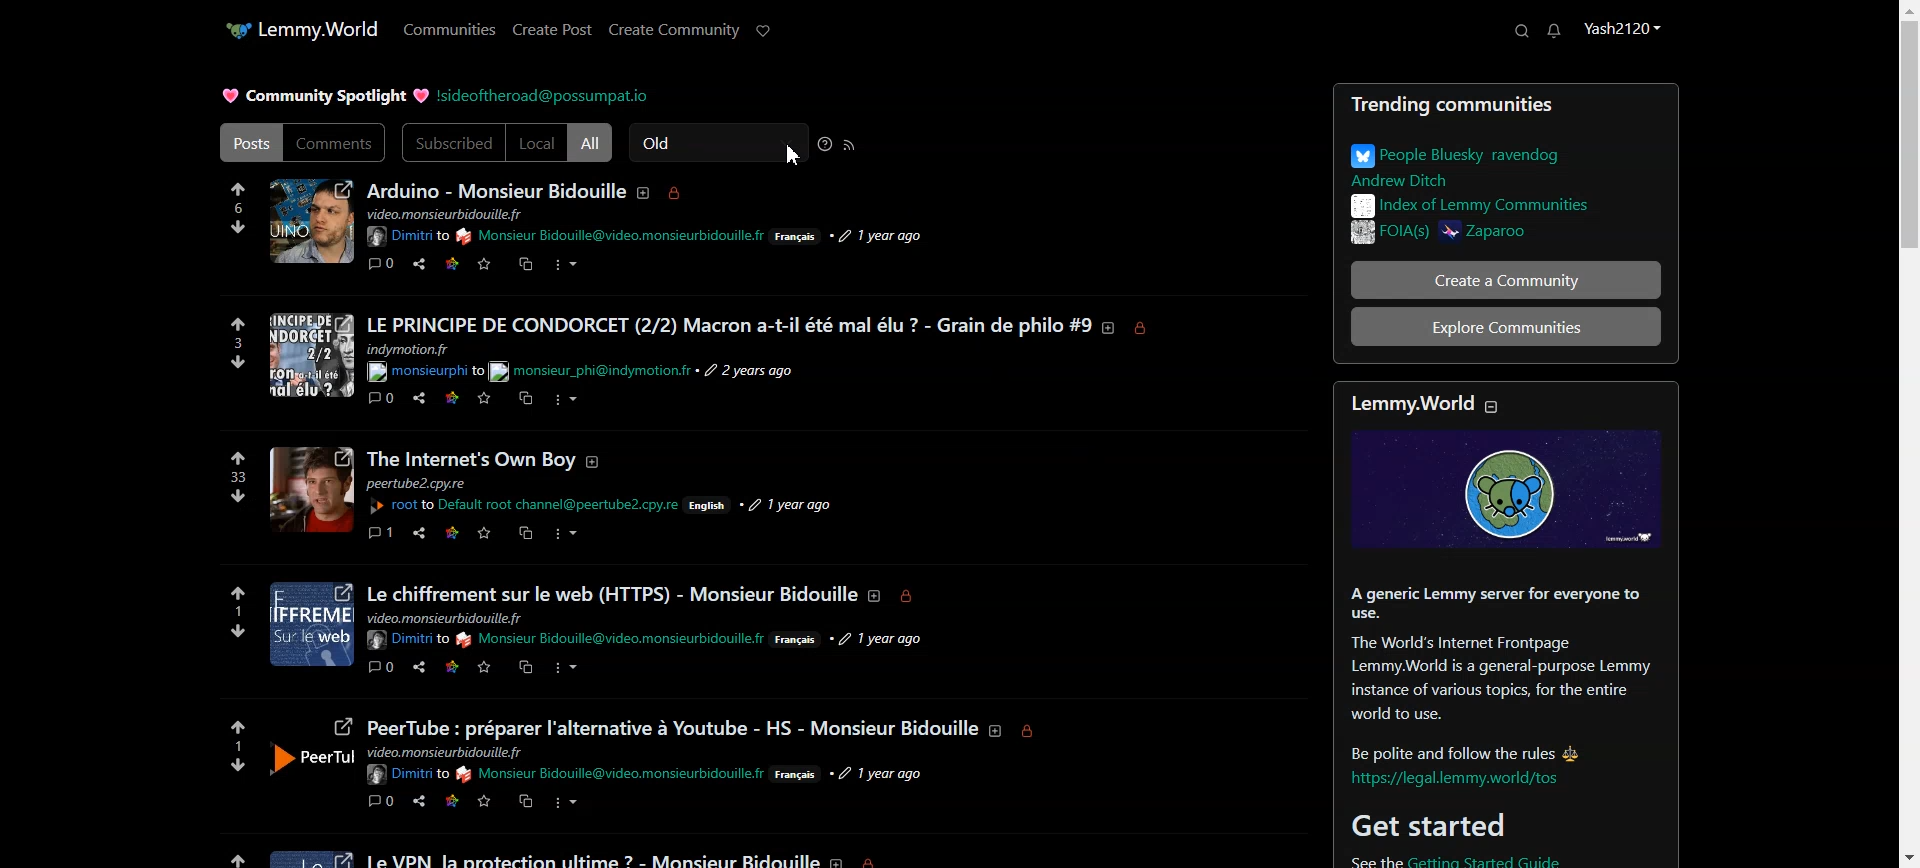 The width and height of the screenshot is (1920, 868). What do you see at coordinates (1493, 279) in the screenshot?
I see `Create a Community` at bounding box center [1493, 279].